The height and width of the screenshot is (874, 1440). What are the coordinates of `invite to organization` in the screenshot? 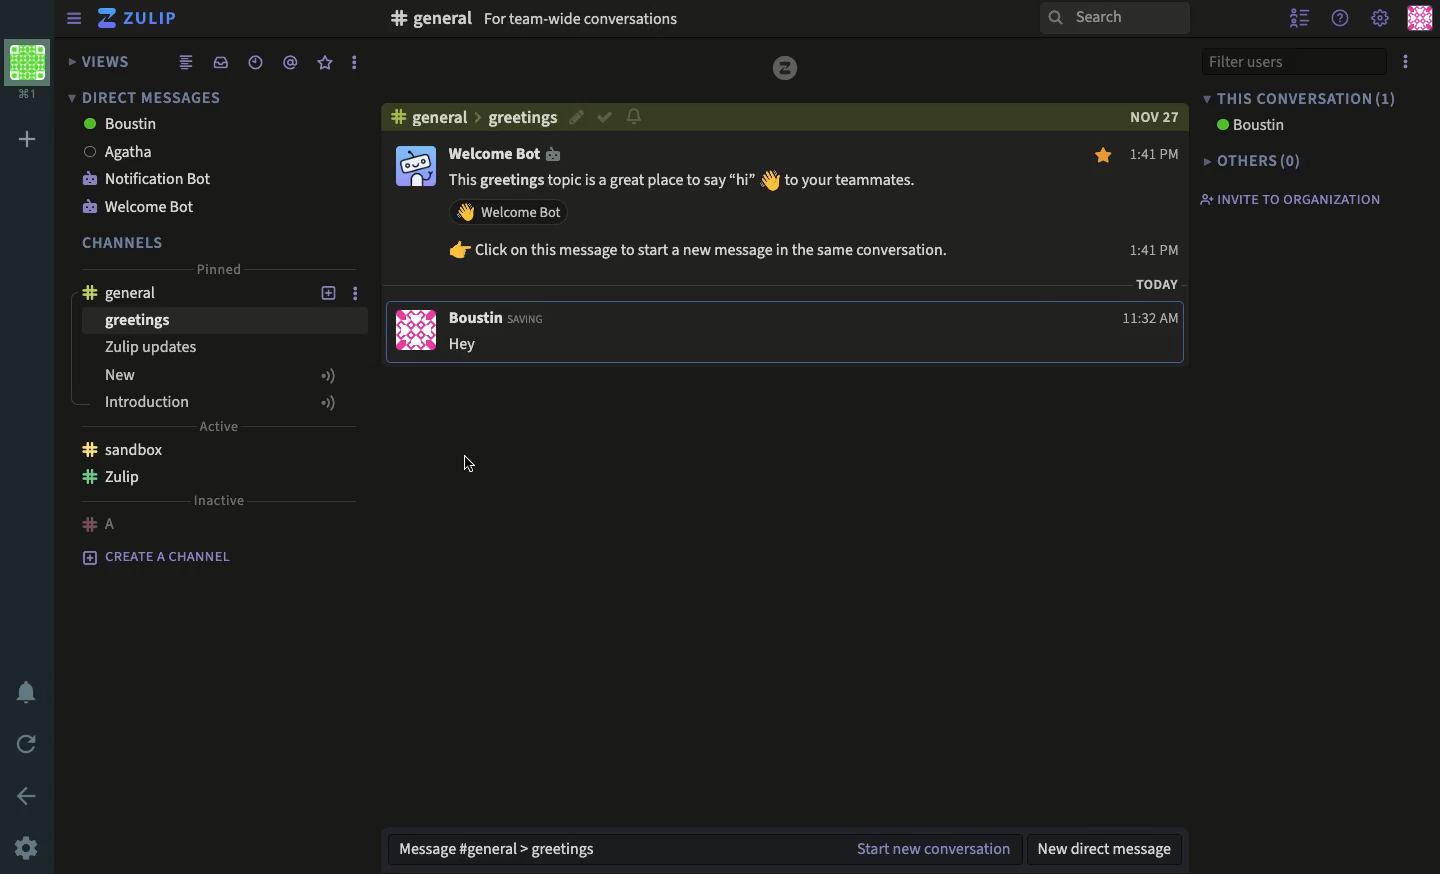 It's located at (1292, 198).